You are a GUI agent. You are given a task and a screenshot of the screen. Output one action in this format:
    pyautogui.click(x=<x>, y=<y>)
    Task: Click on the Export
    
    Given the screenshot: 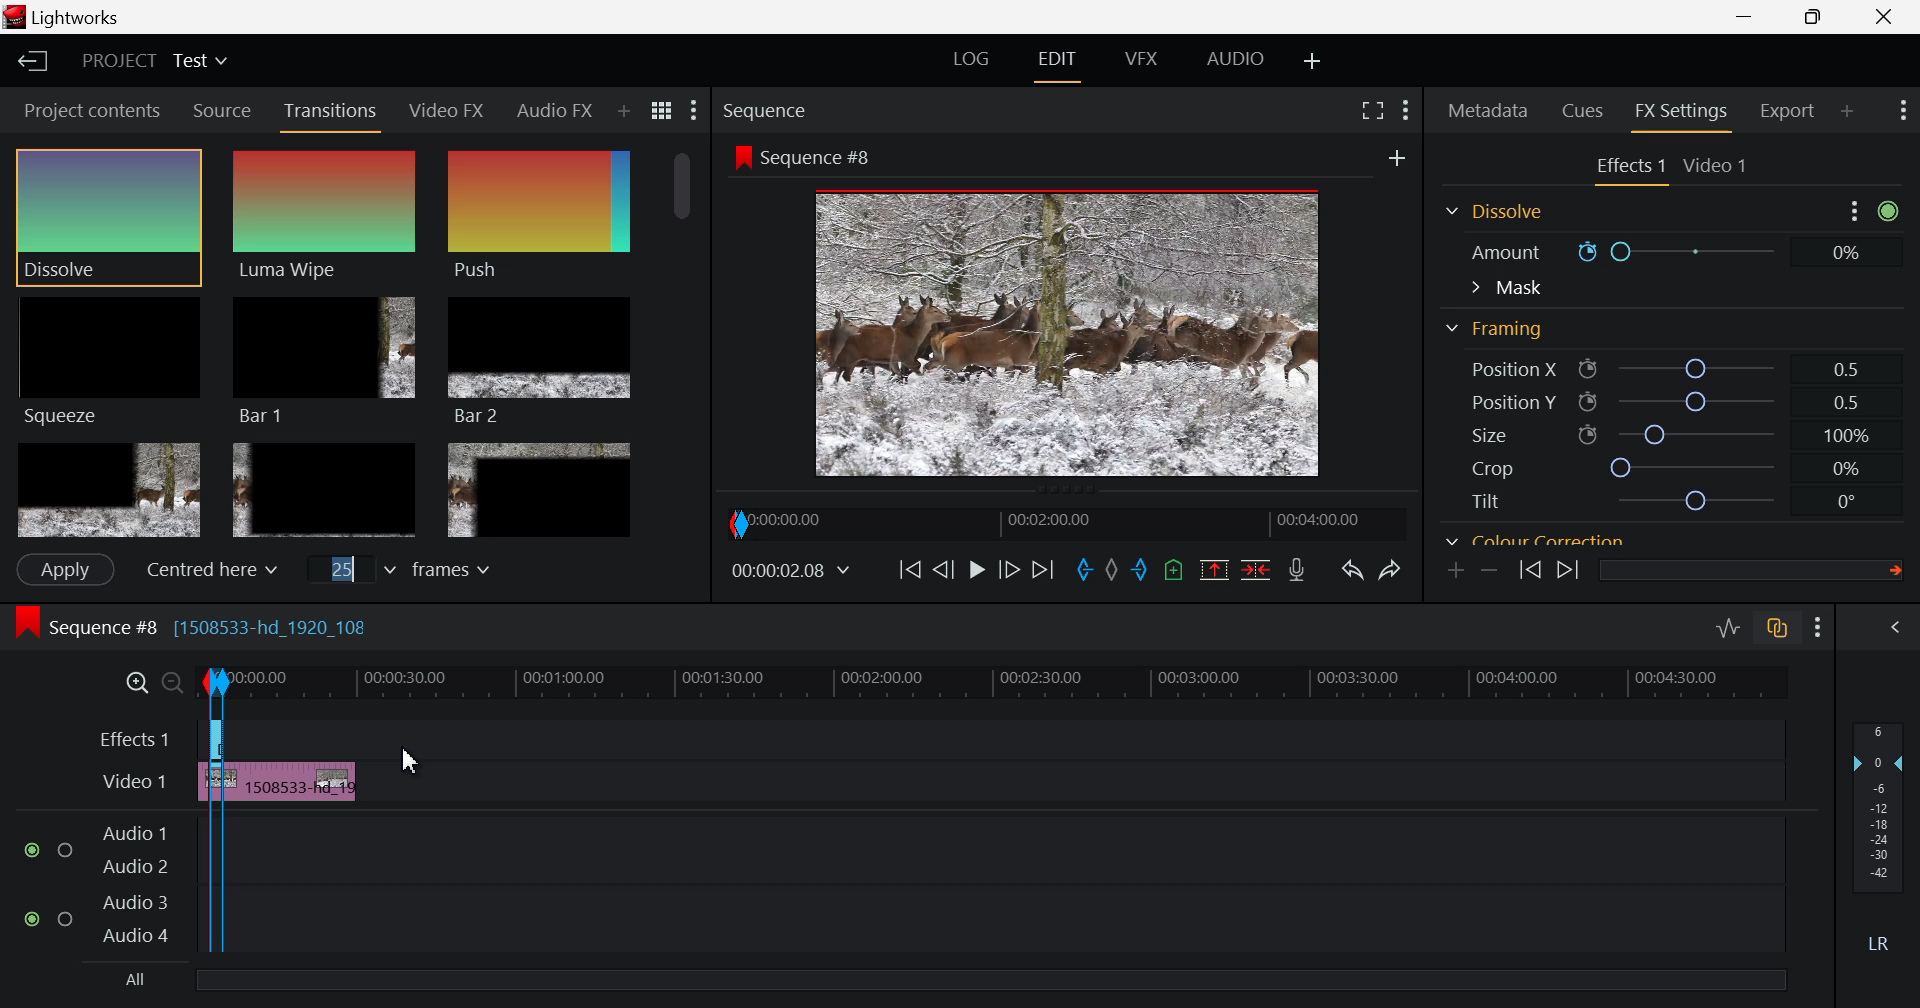 What is the action you would take?
    pyautogui.click(x=1789, y=111)
    